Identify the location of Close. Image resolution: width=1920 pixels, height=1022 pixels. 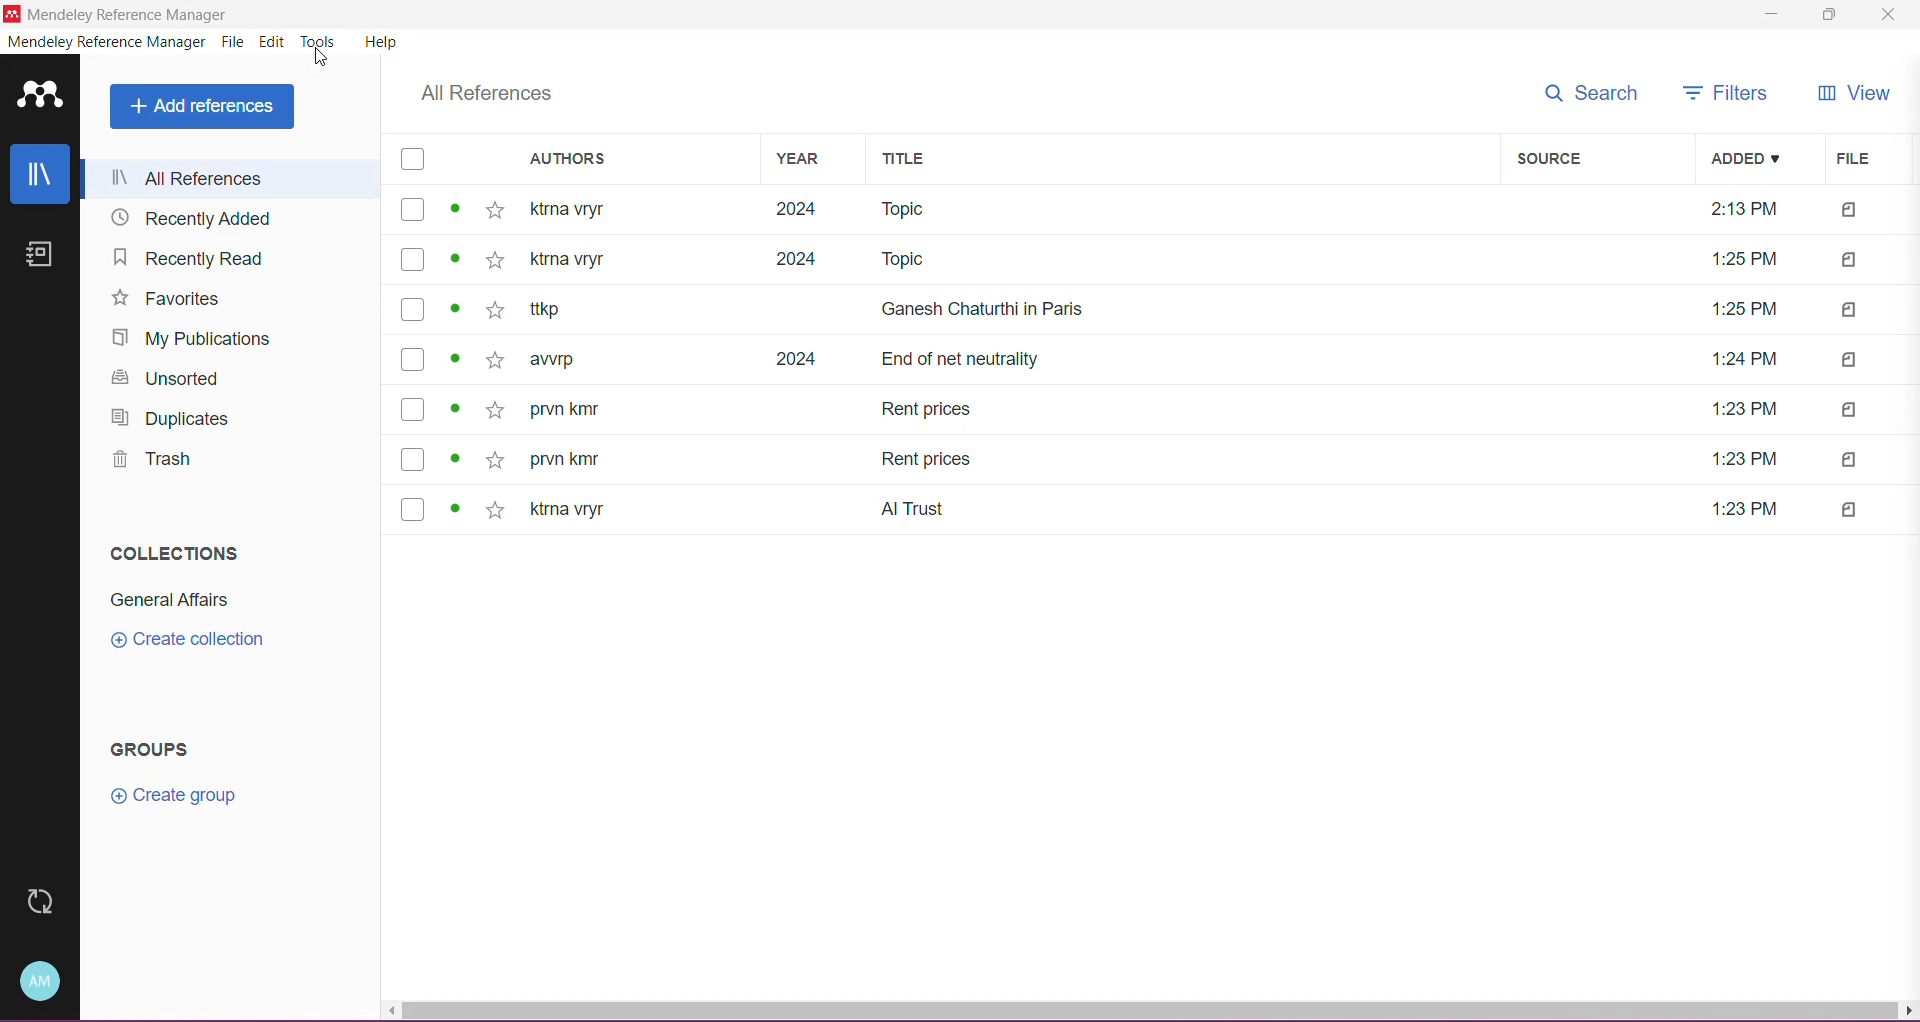
(1891, 17).